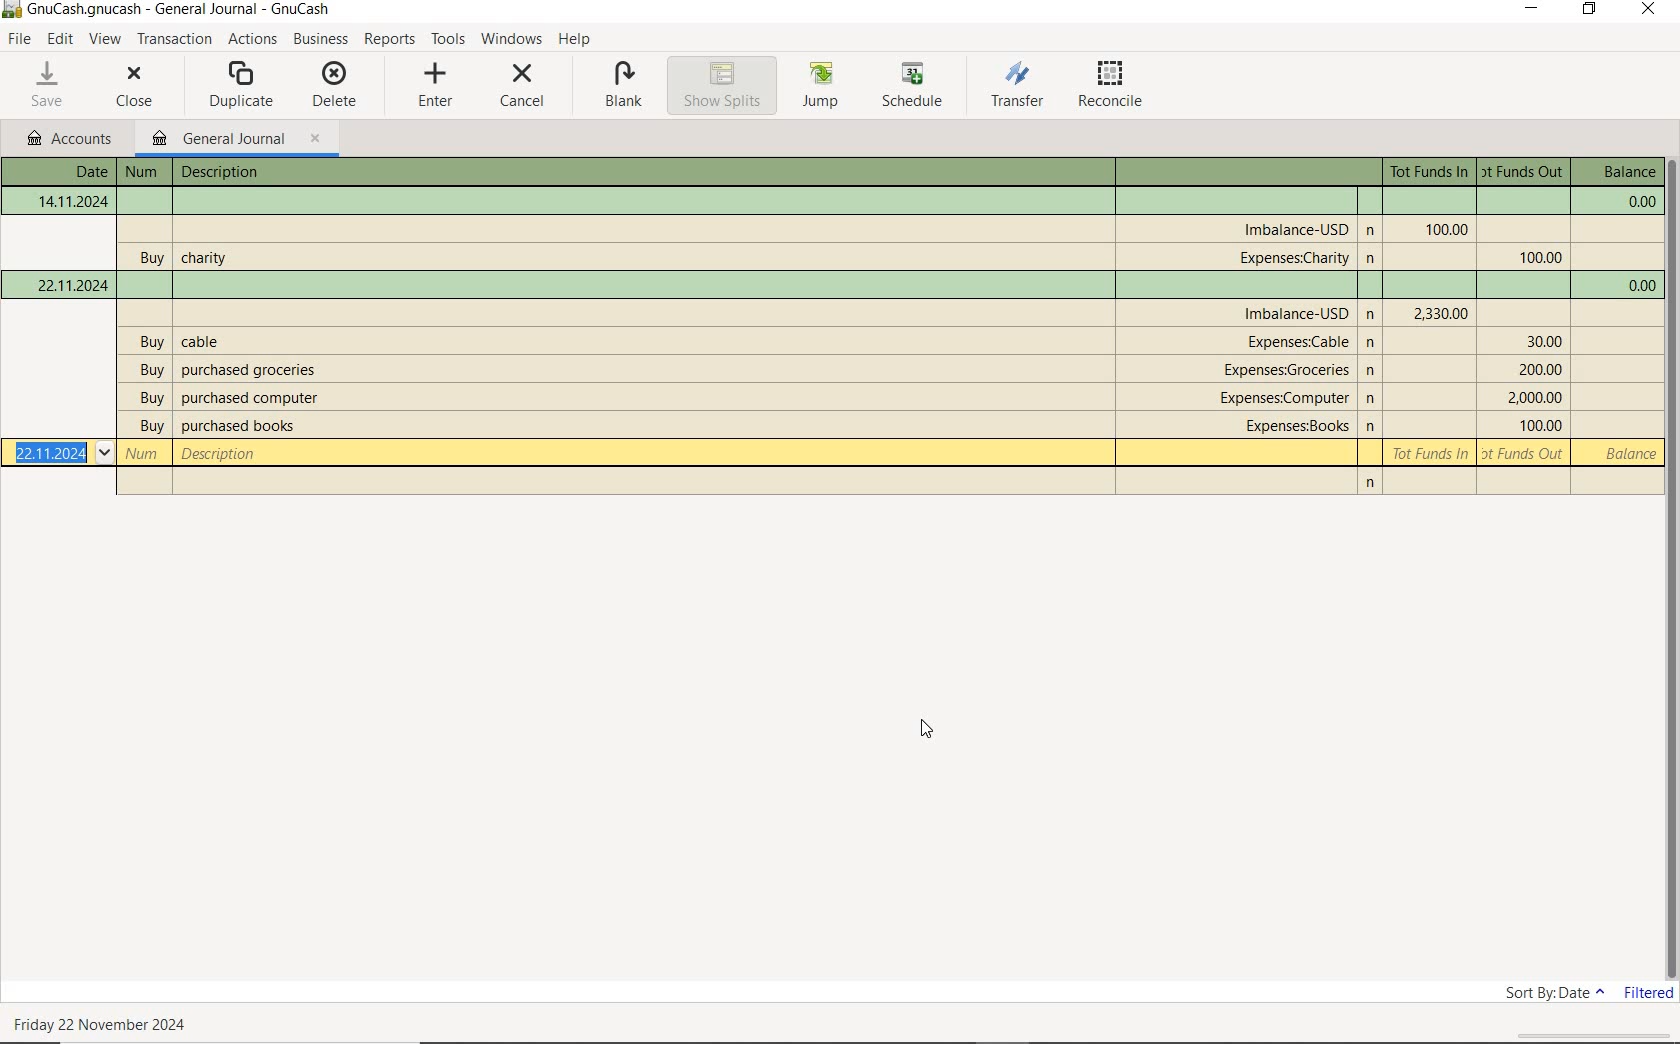 The image size is (1680, 1044). Describe the element at coordinates (1293, 427) in the screenshot. I see `account` at that location.